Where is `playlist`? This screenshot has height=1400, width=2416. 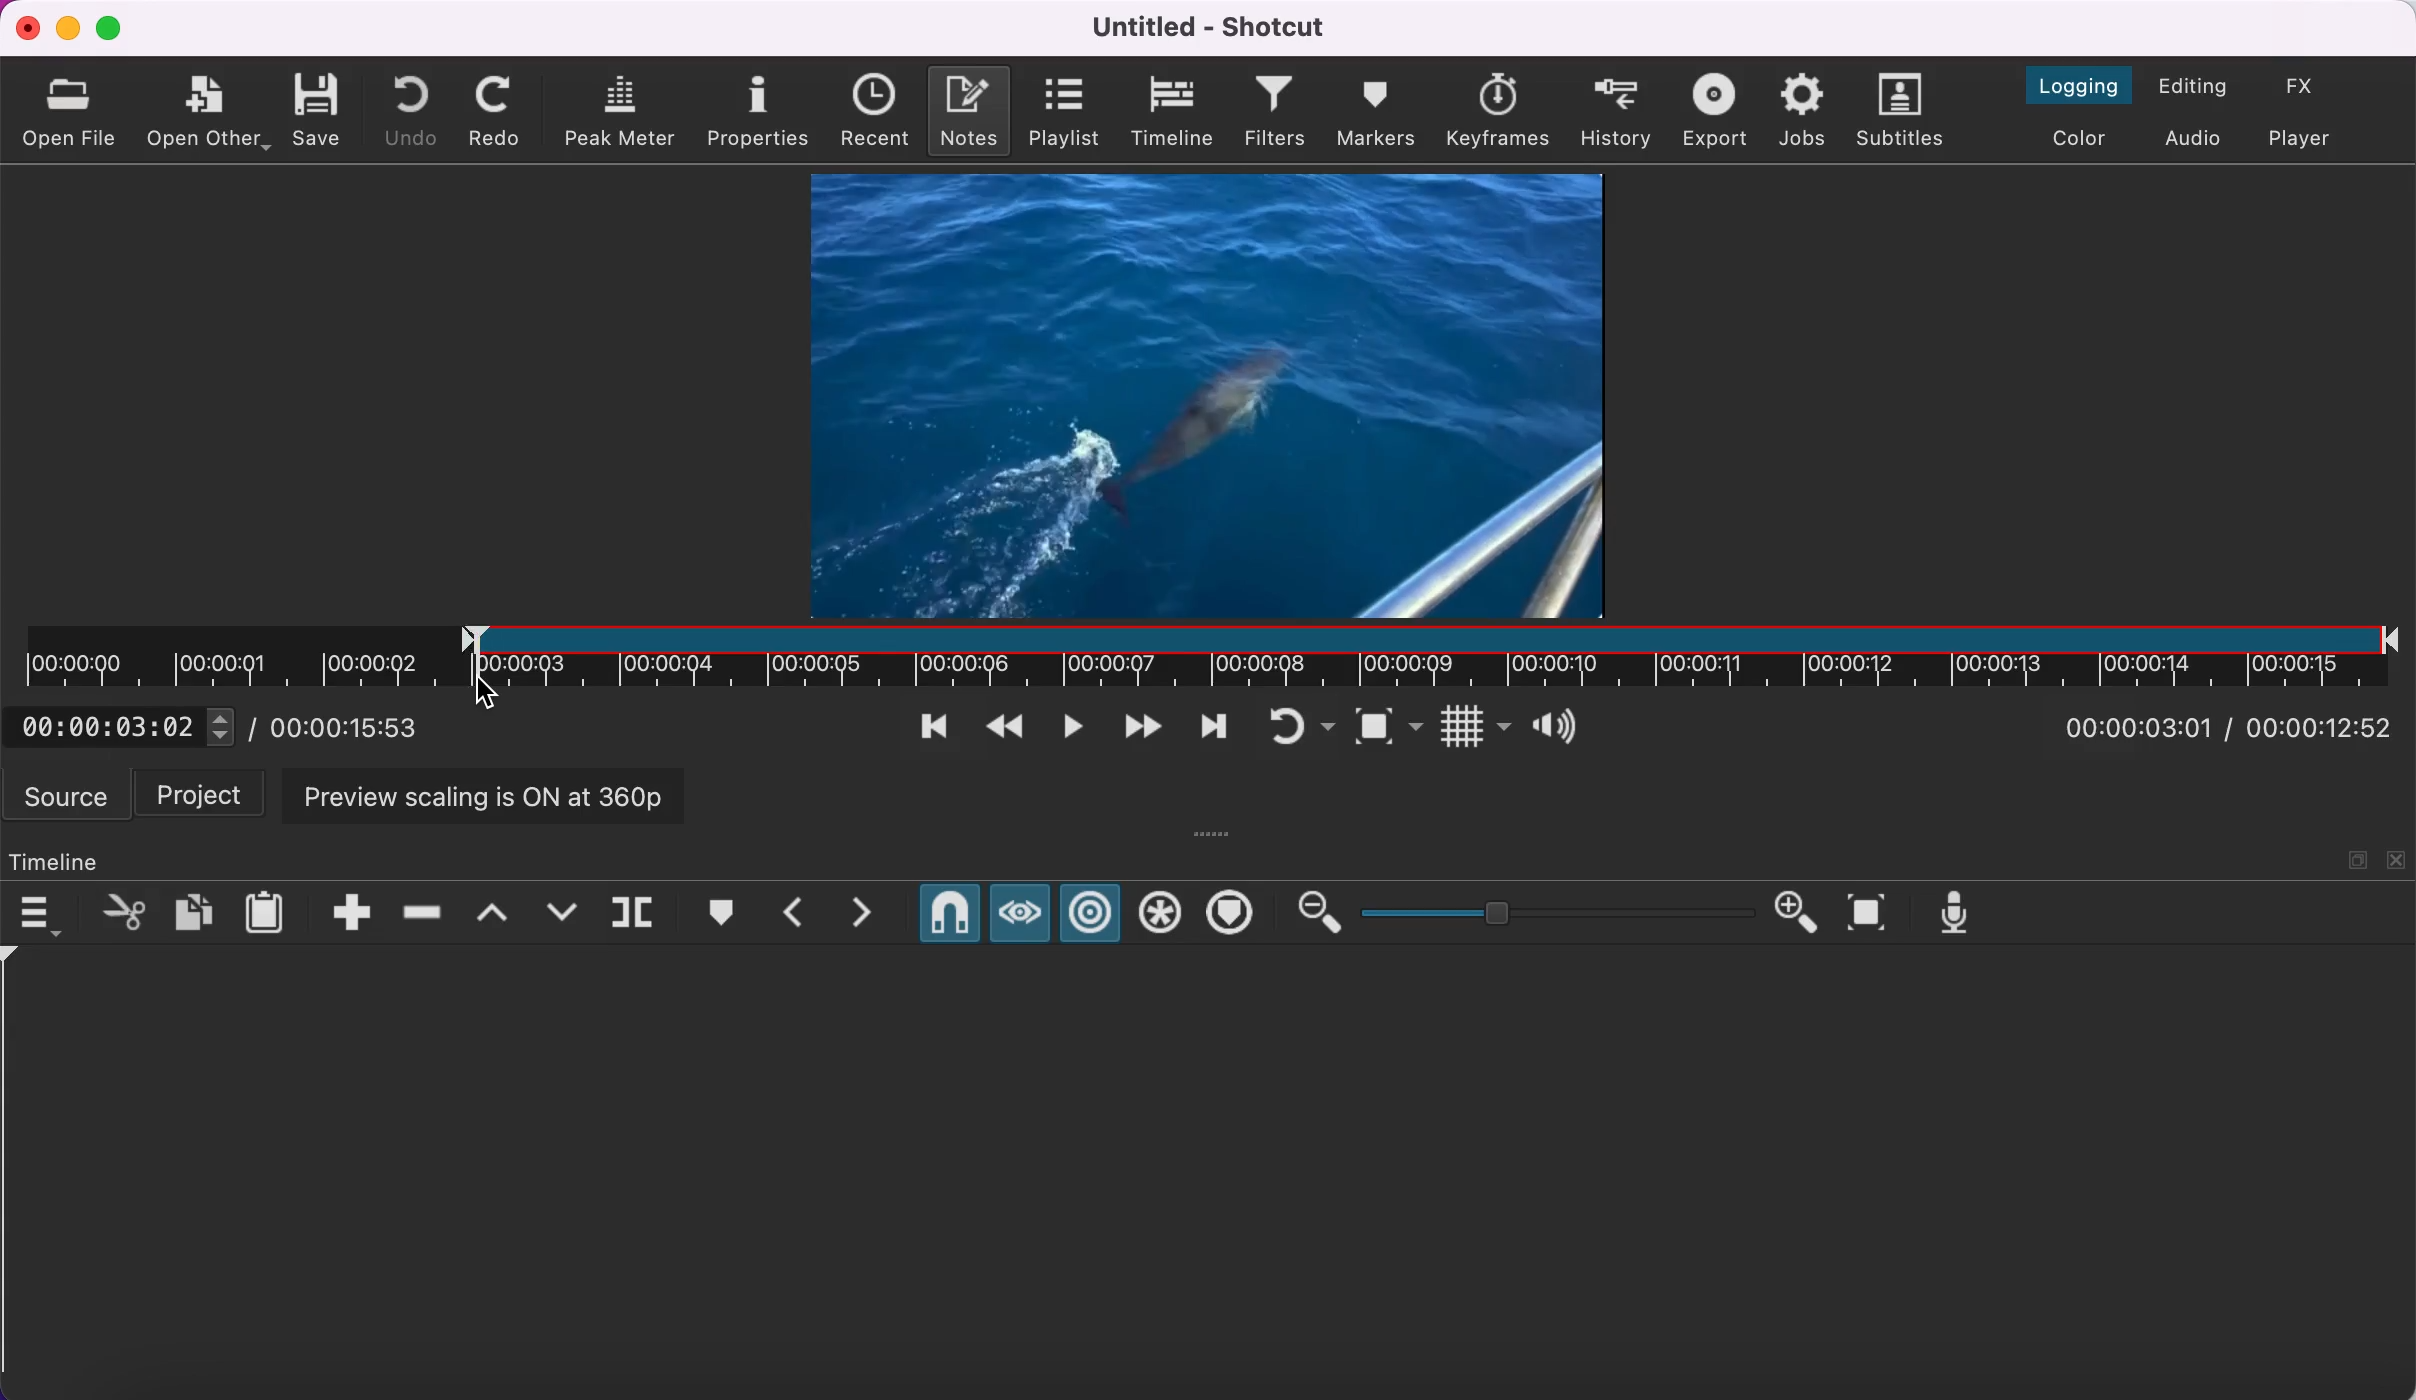
playlist is located at coordinates (1066, 113).